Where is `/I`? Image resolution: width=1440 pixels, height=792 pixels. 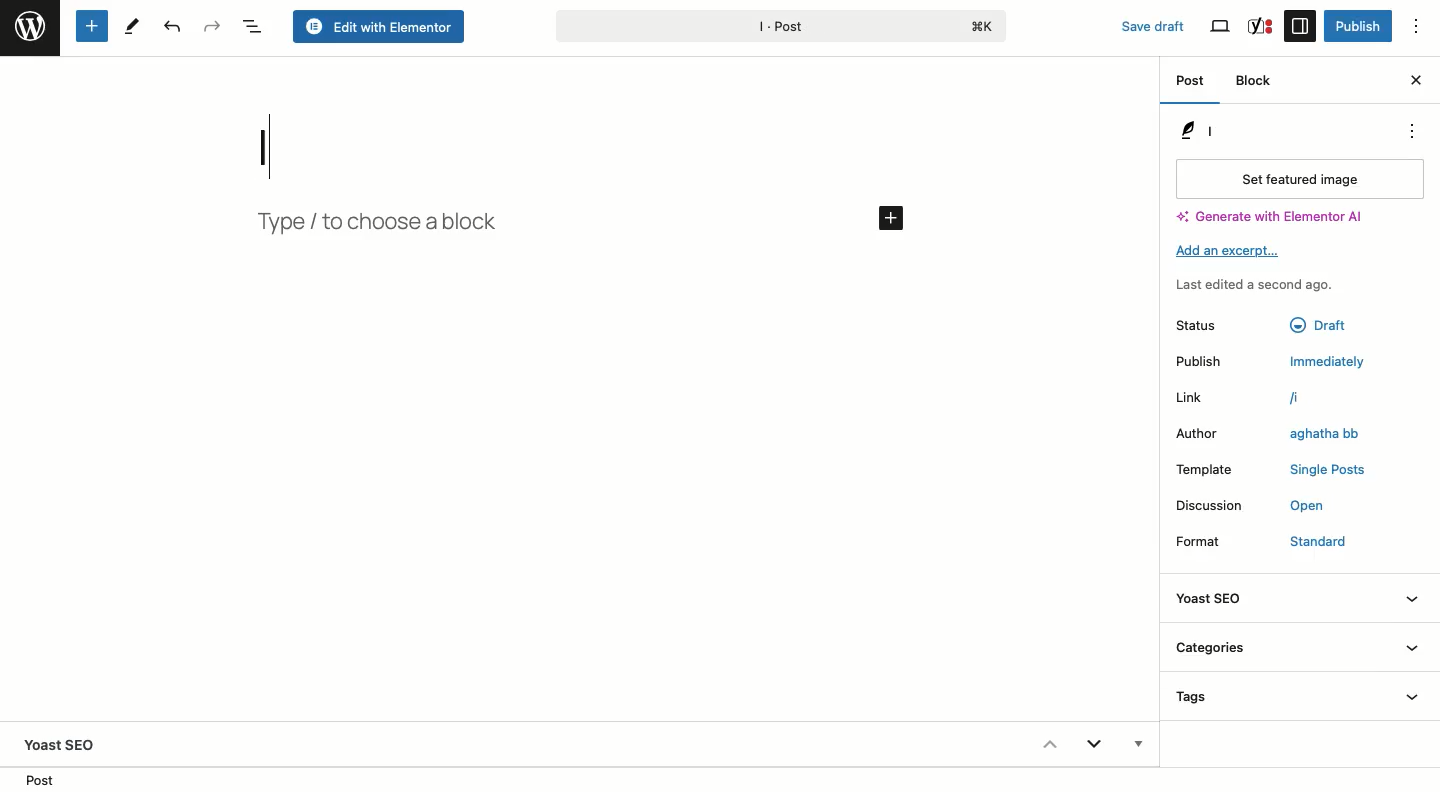
/I is located at coordinates (1306, 398).